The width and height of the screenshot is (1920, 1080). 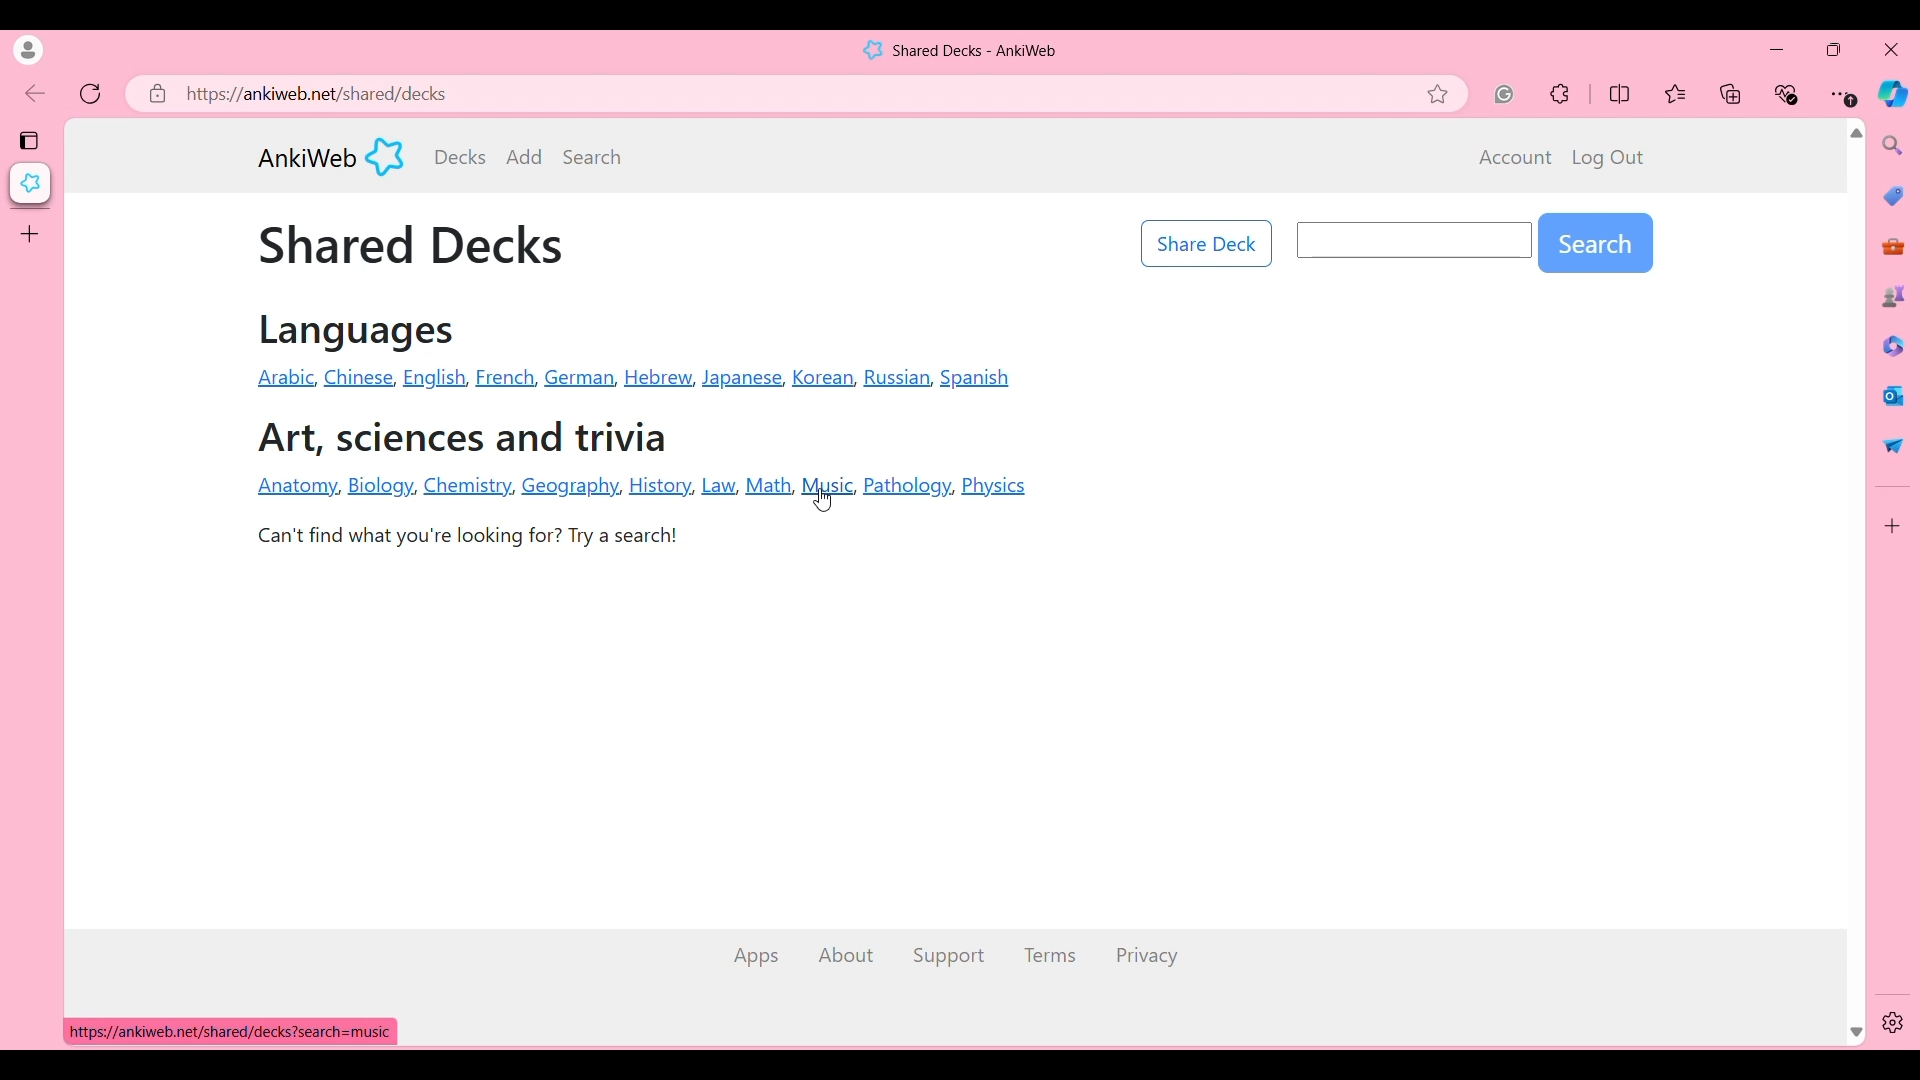 I want to click on Browser essentials, so click(x=1788, y=94).